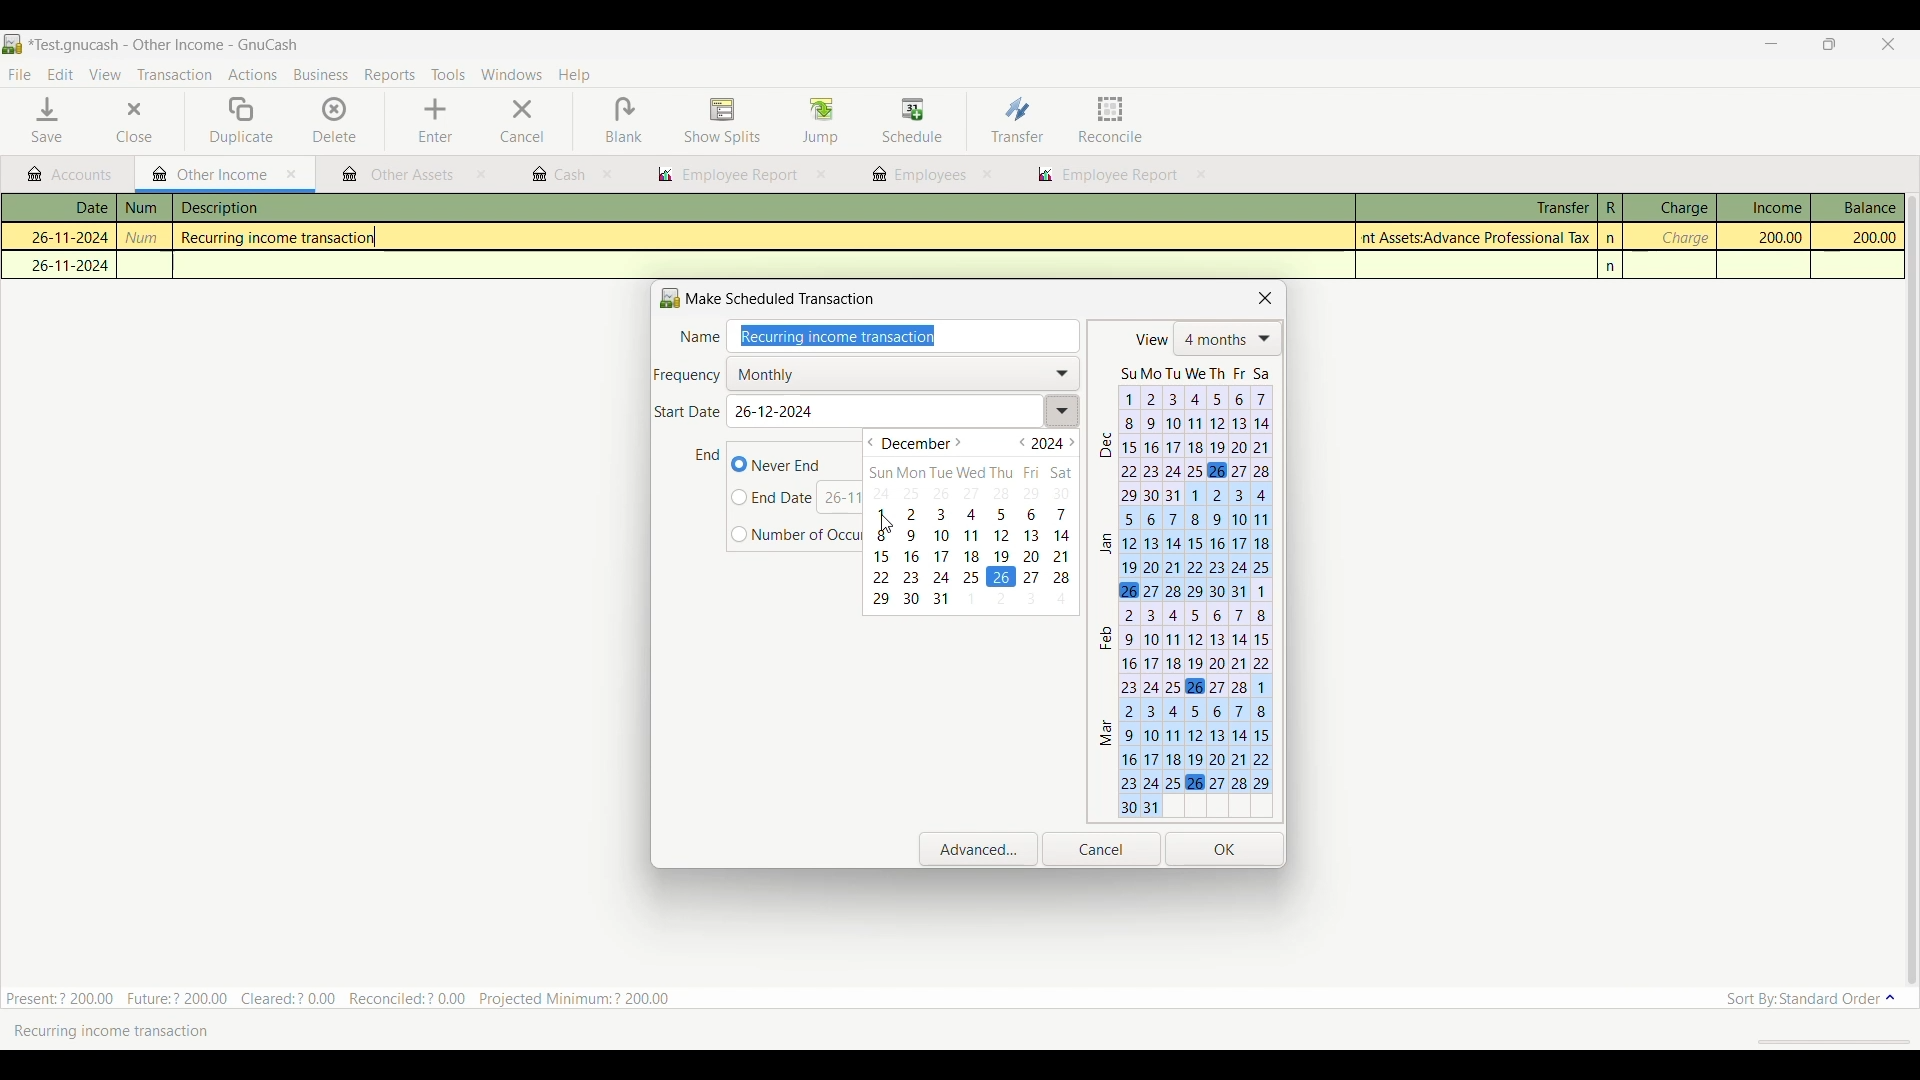 The width and height of the screenshot is (1920, 1080). Describe the element at coordinates (1228, 340) in the screenshot. I see `List of number of months shows in calendar below` at that location.